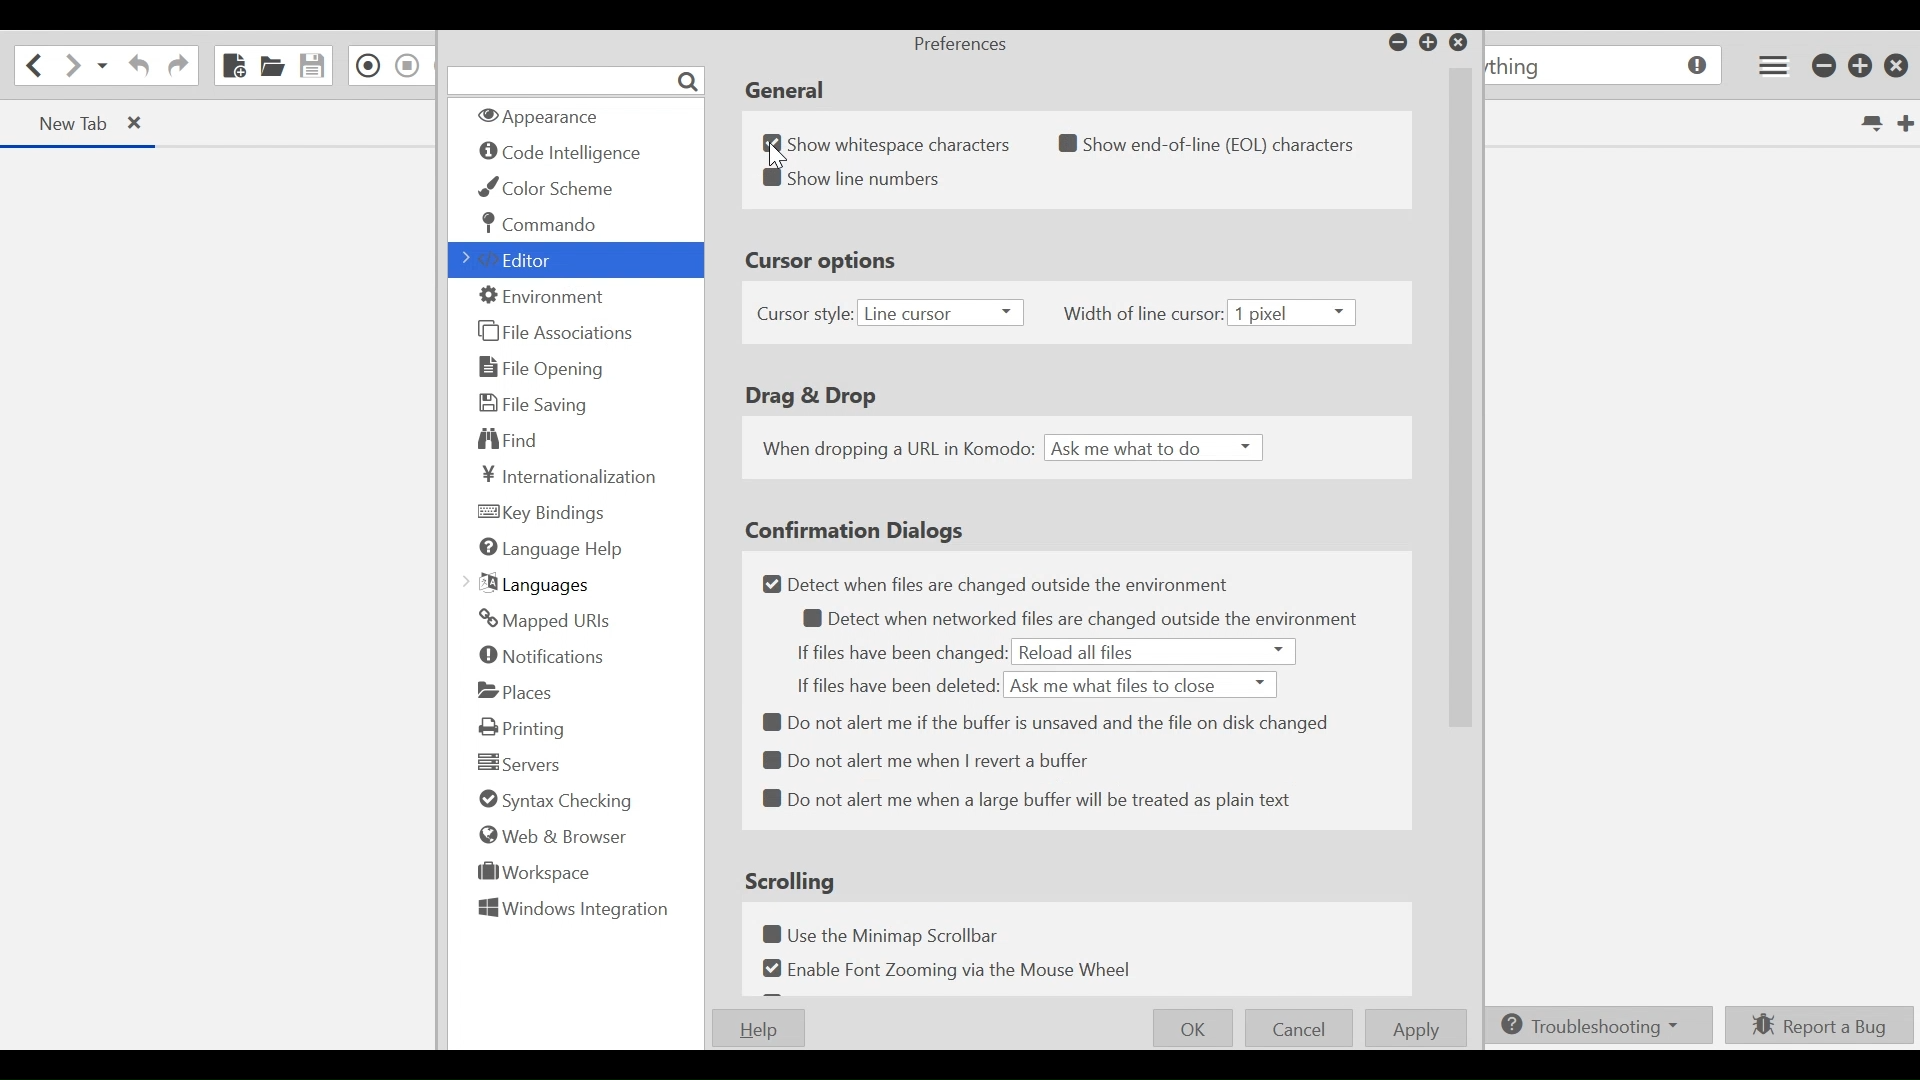 This screenshot has height=1080, width=1920. Describe the element at coordinates (959, 46) in the screenshot. I see `Preferences` at that location.